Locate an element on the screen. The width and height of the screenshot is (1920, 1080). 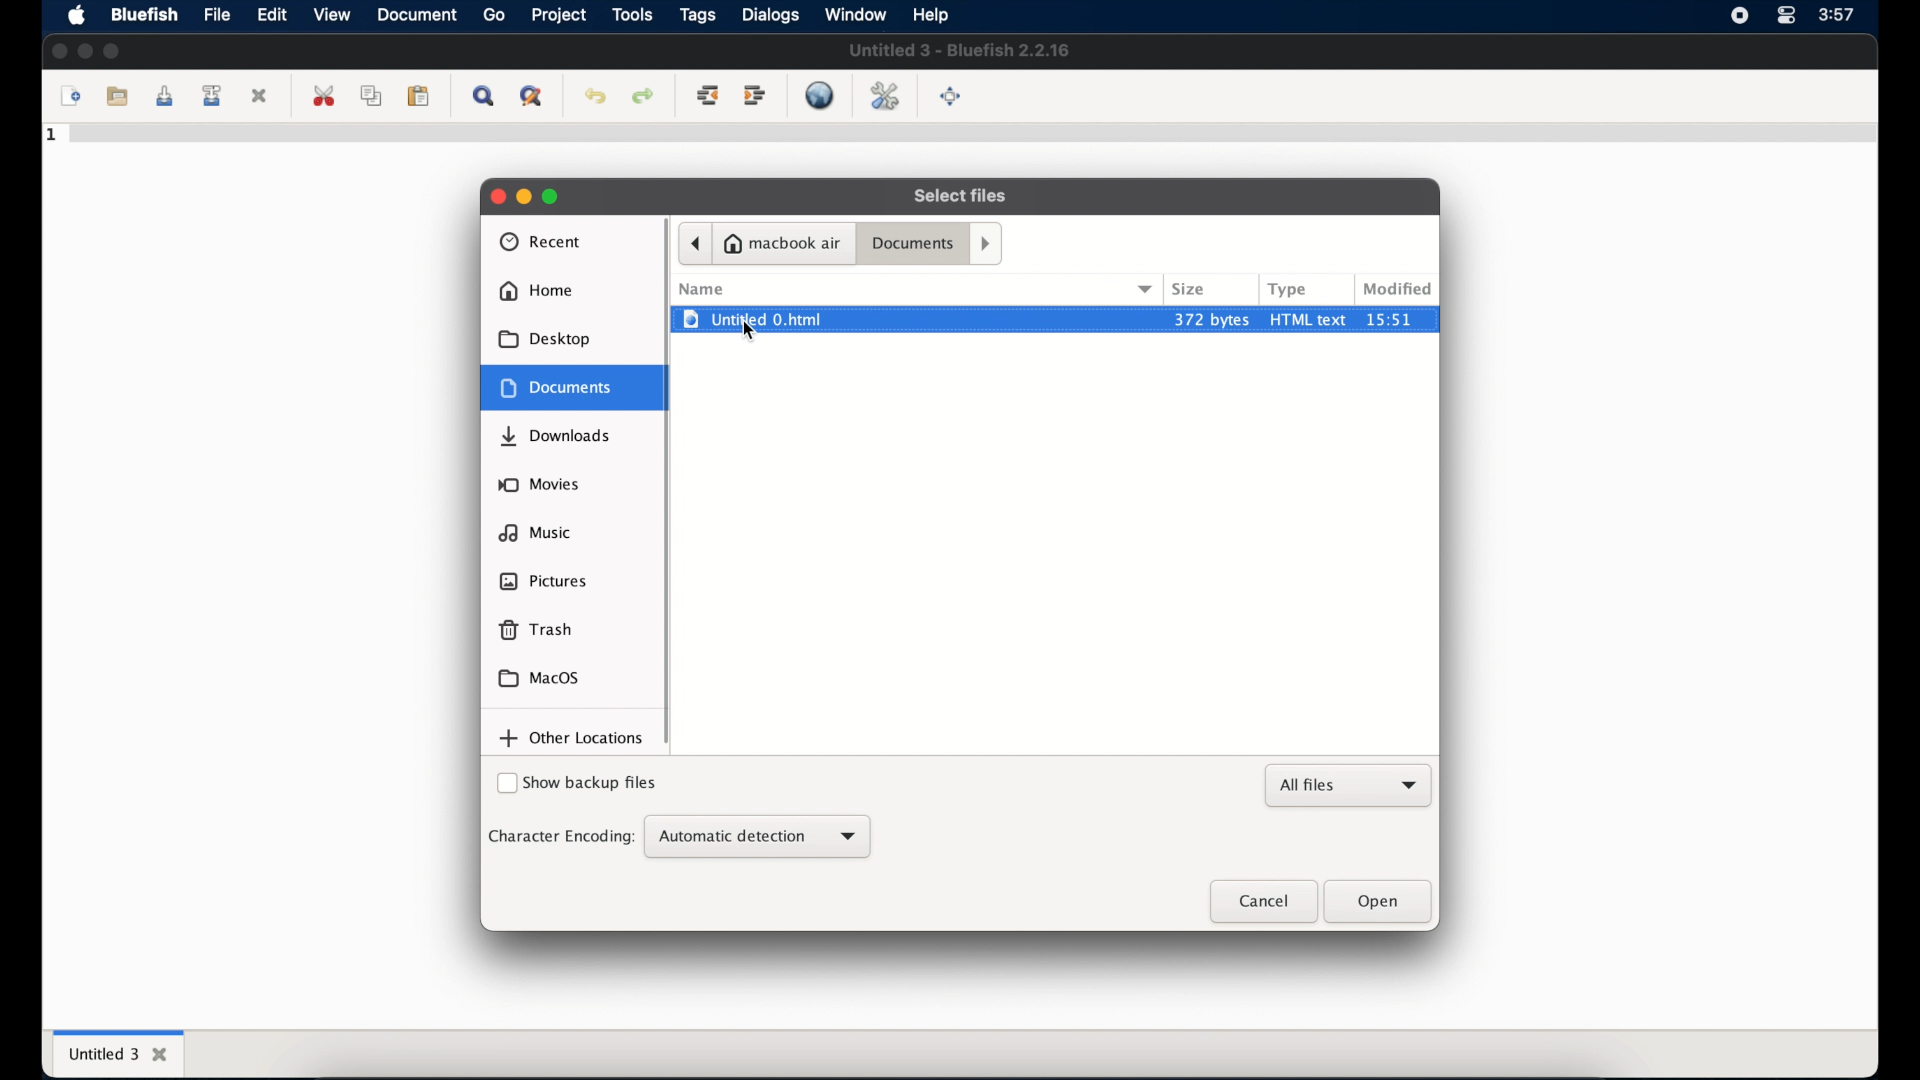
dialogs is located at coordinates (770, 15).